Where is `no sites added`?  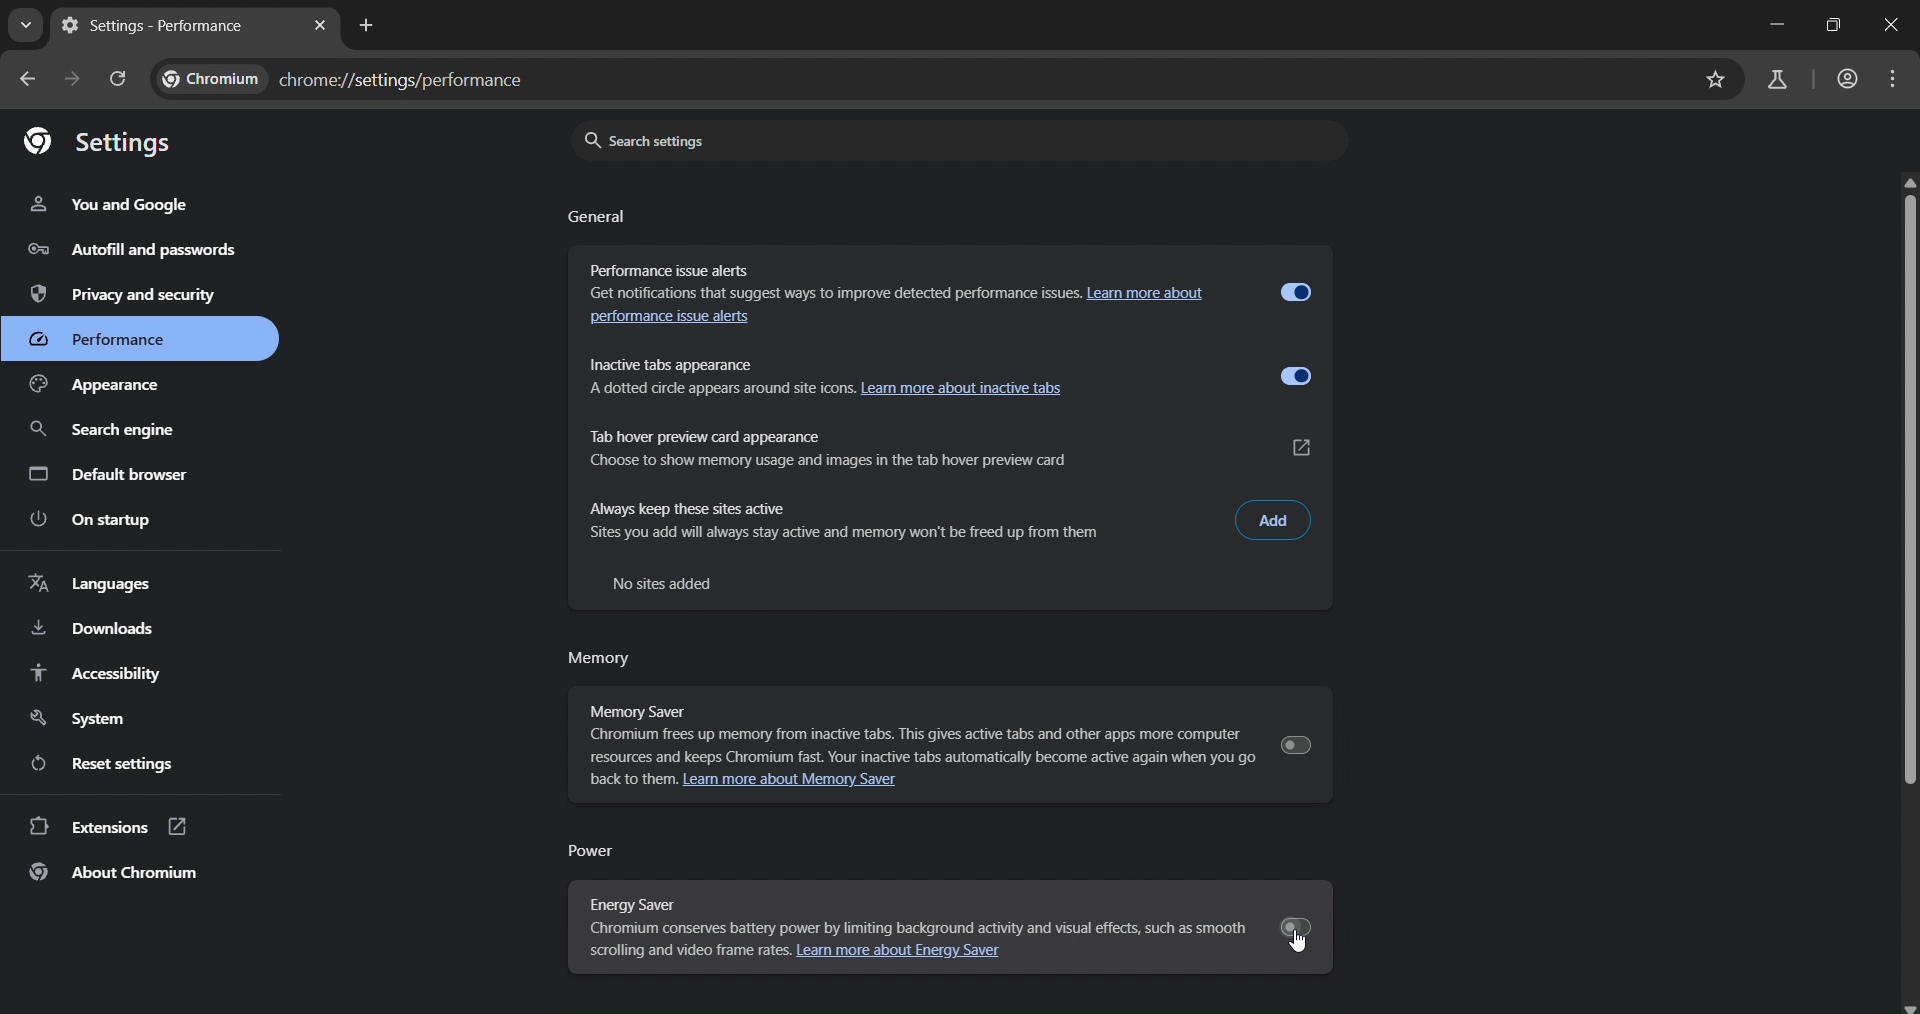
no sites added is located at coordinates (670, 582).